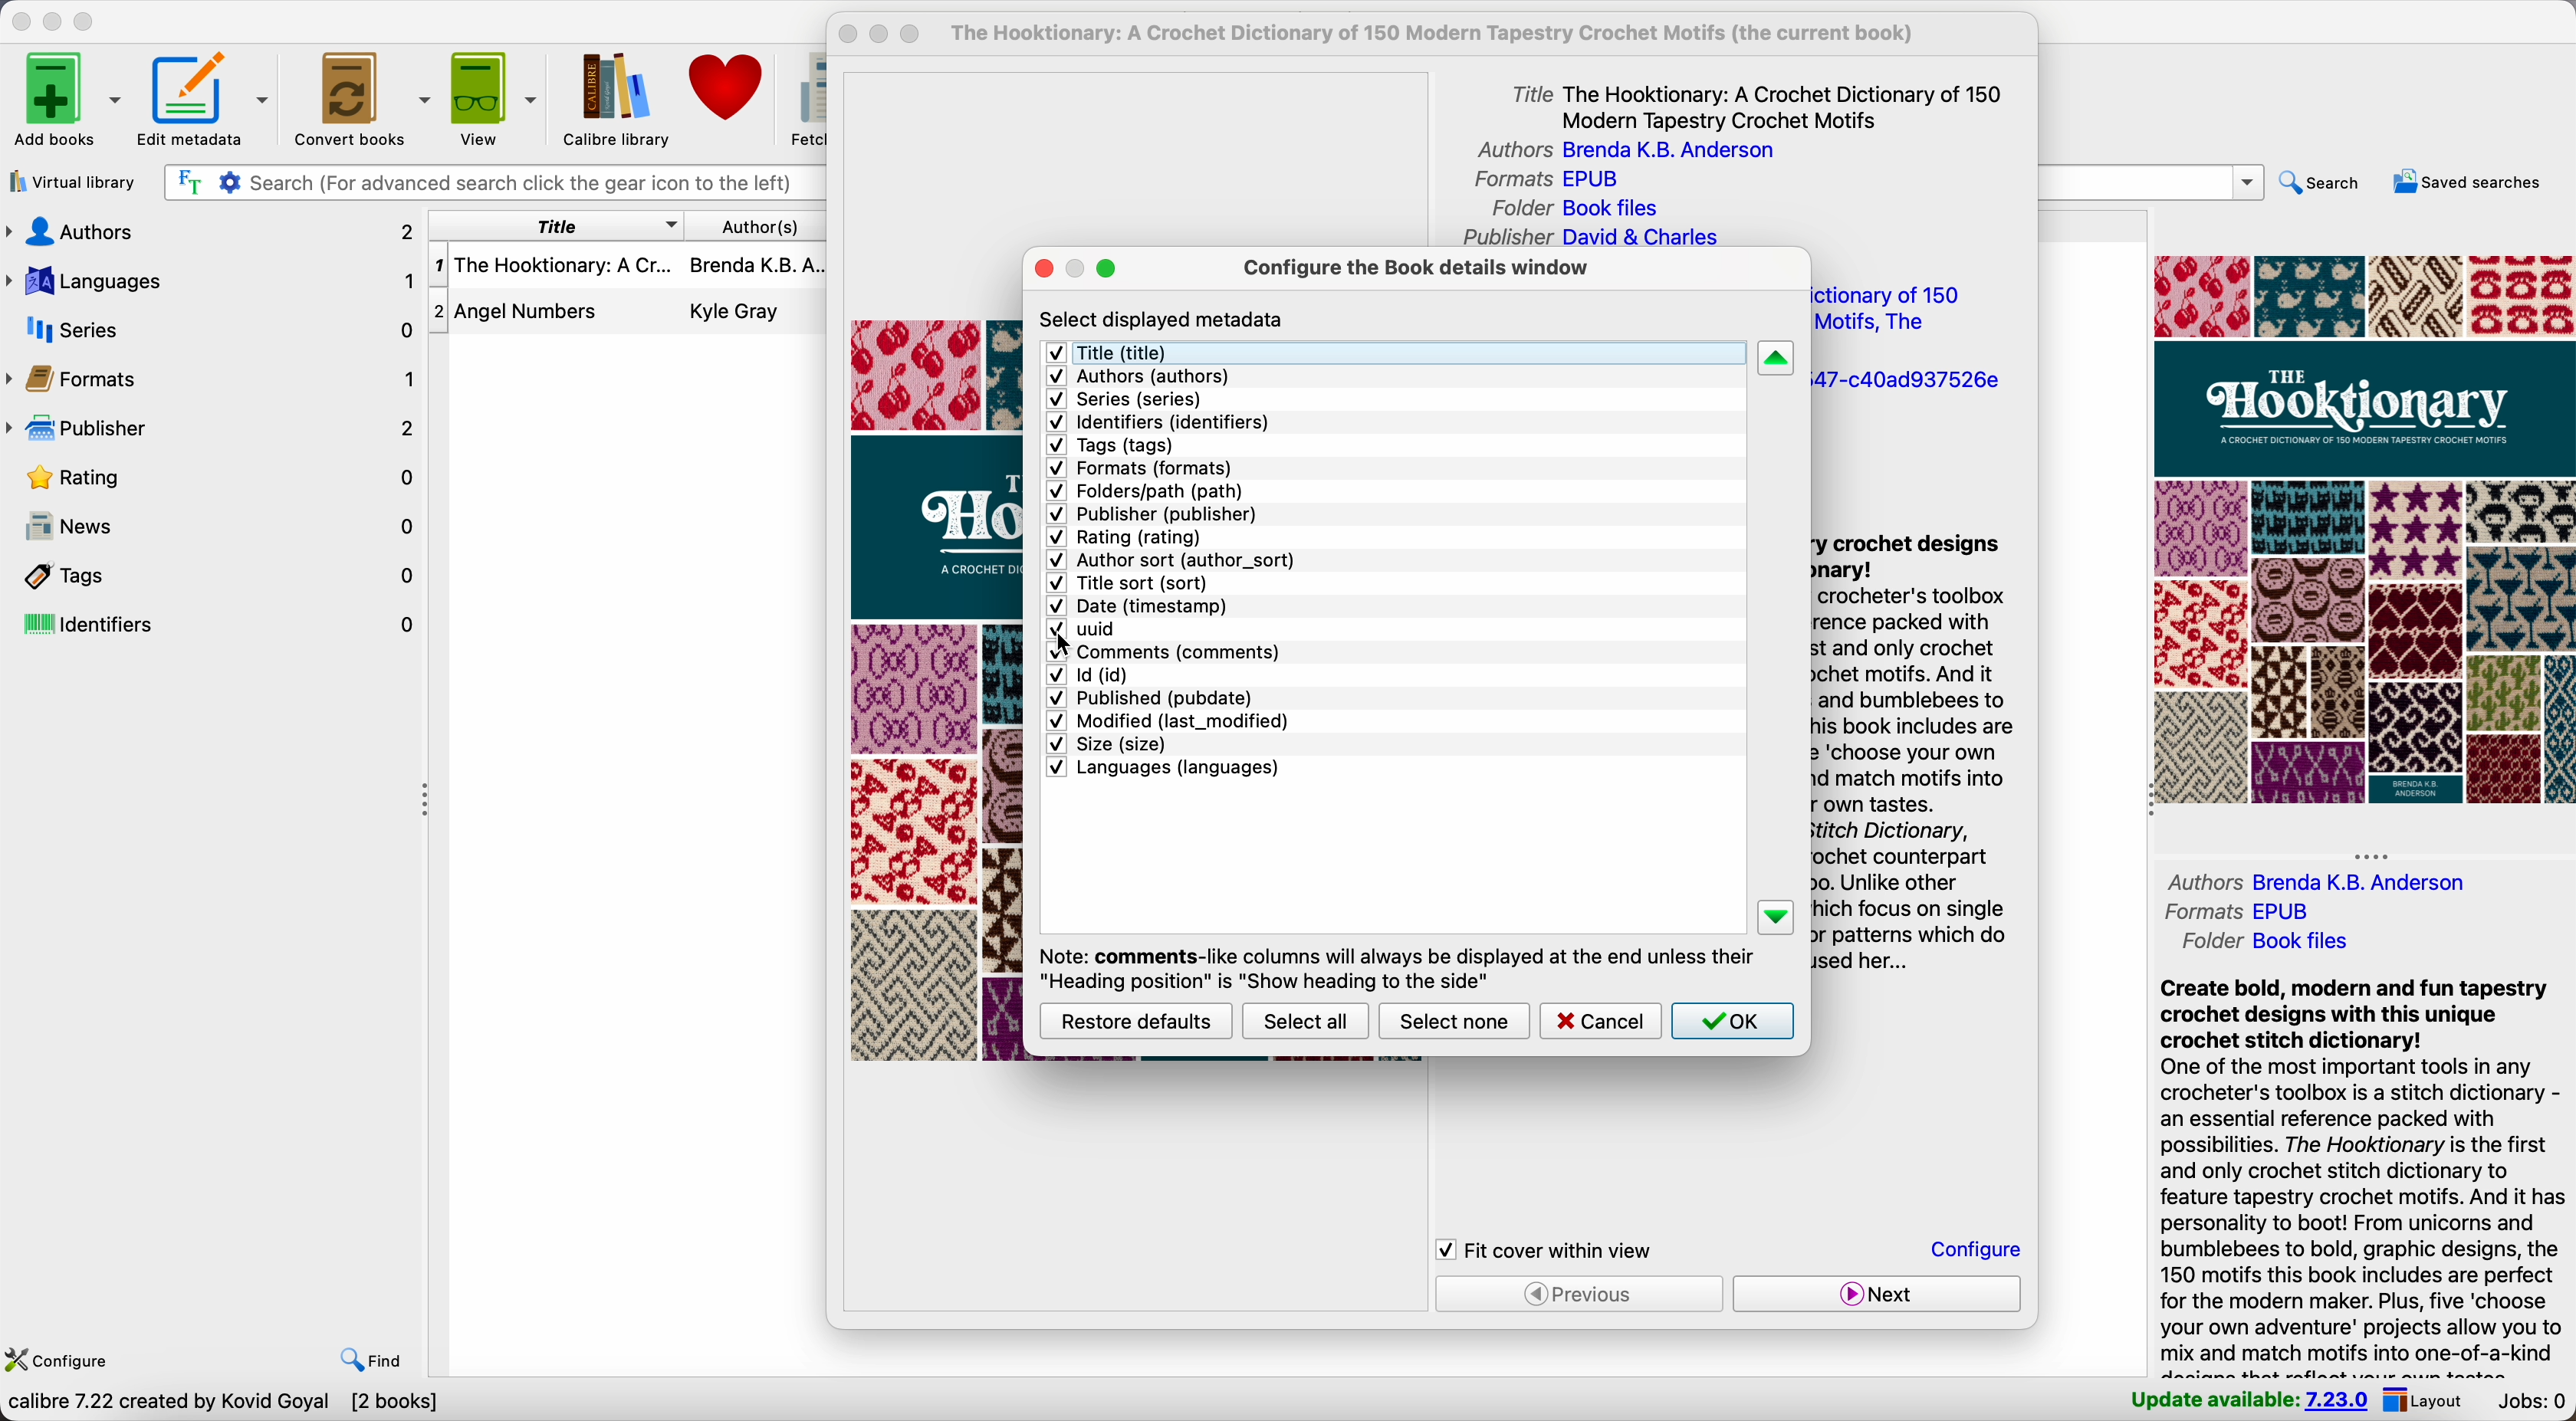 Image resolution: width=2576 pixels, height=1421 pixels. What do you see at coordinates (615, 97) in the screenshot?
I see `Calibre library` at bounding box center [615, 97].